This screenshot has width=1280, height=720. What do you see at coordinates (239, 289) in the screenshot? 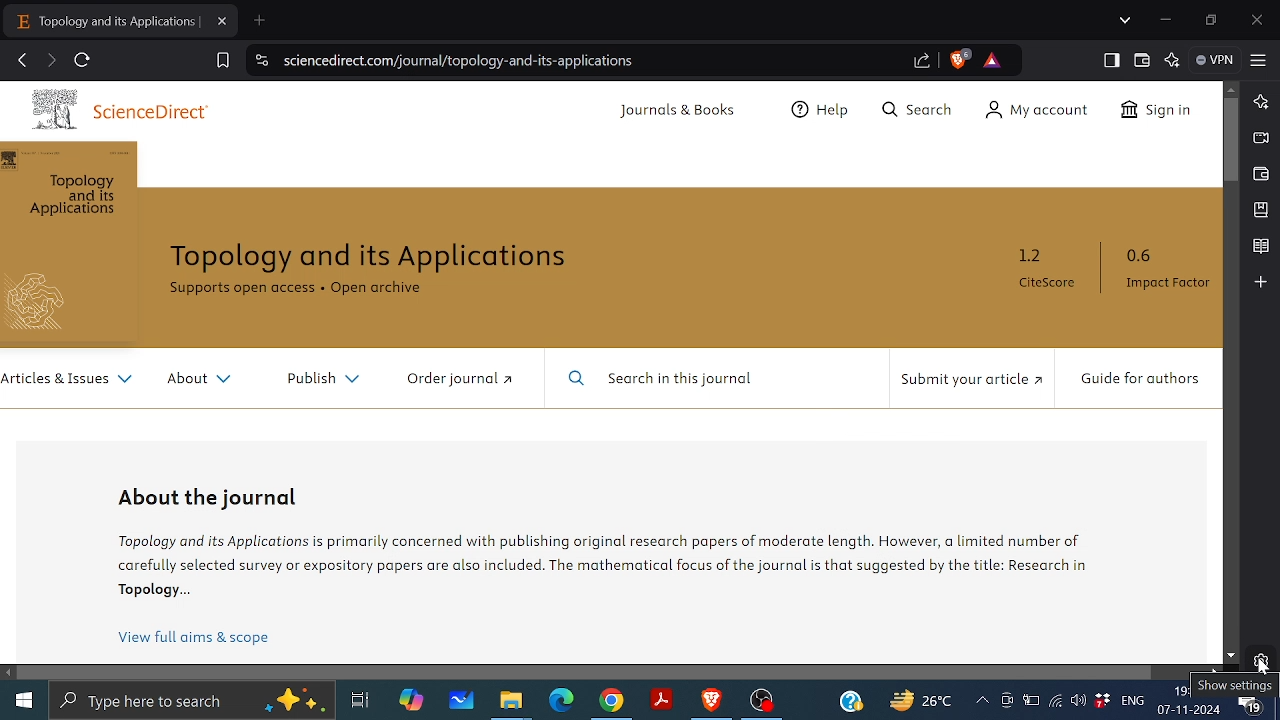
I see `Supports open access` at bounding box center [239, 289].